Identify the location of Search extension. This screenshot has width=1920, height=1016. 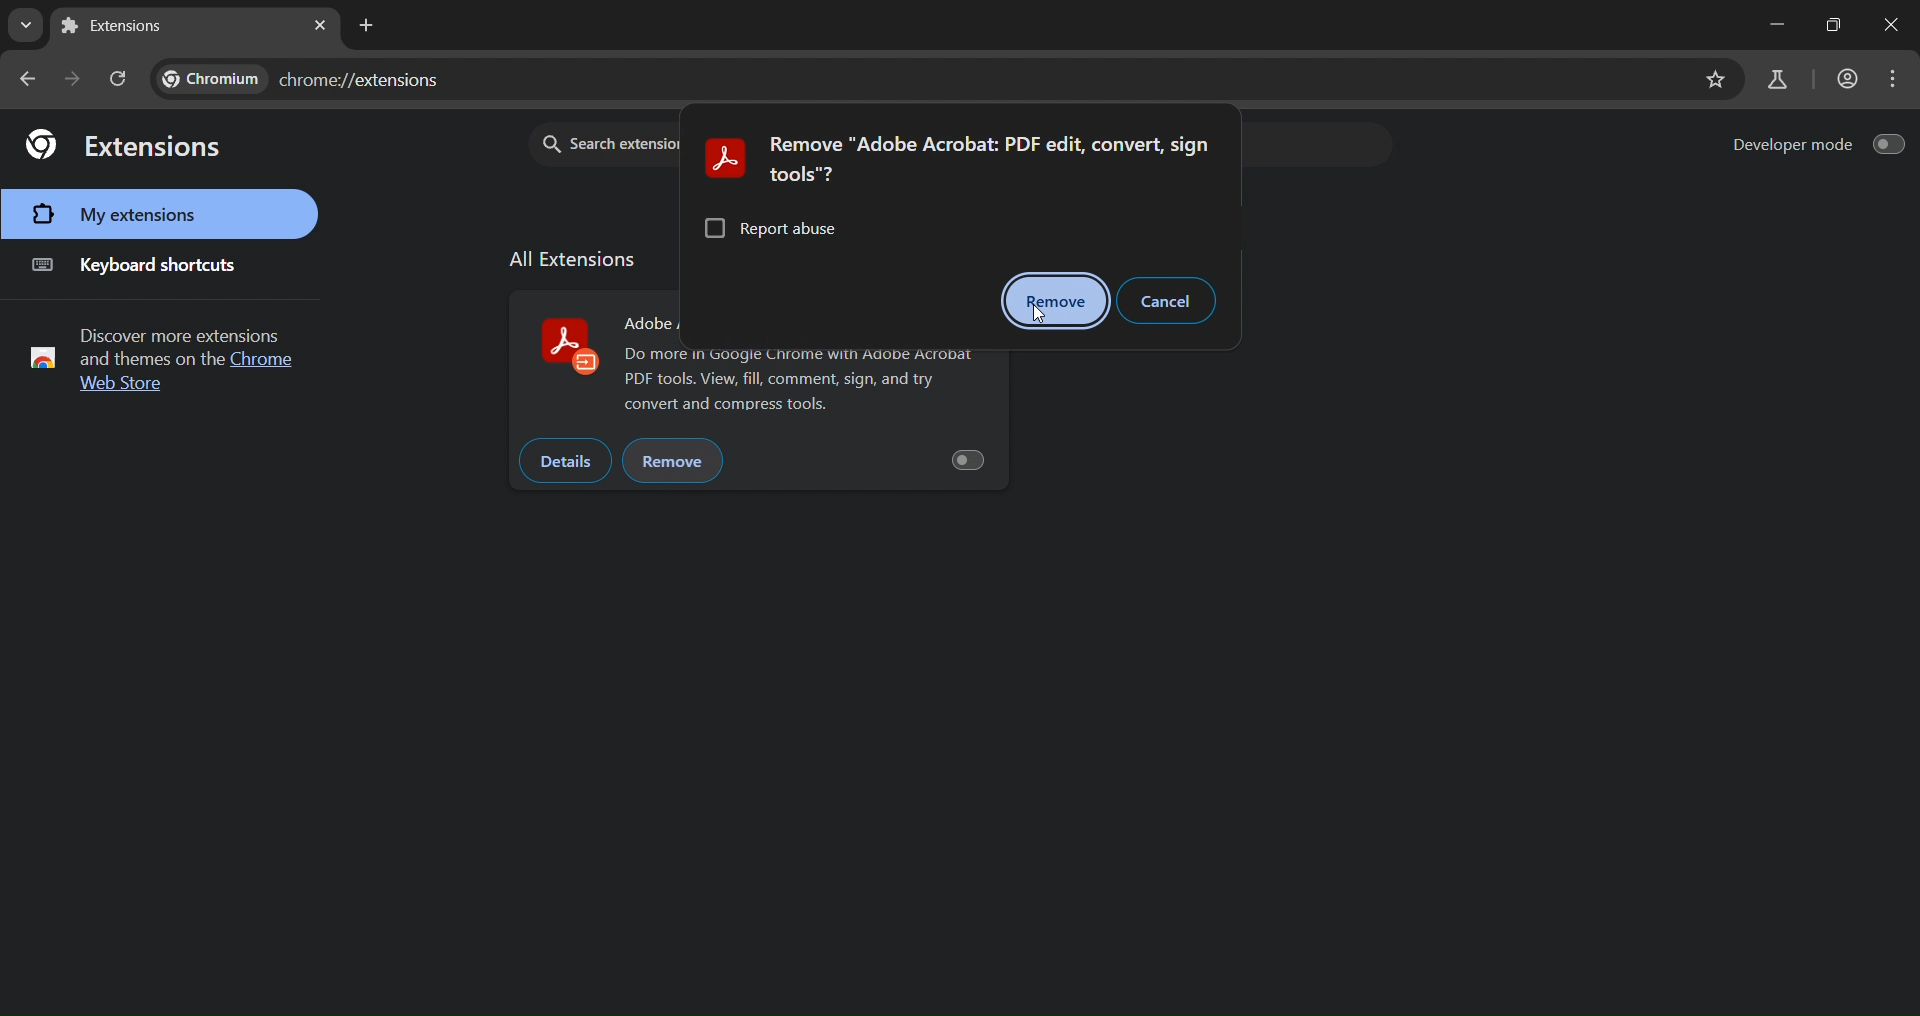
(613, 142).